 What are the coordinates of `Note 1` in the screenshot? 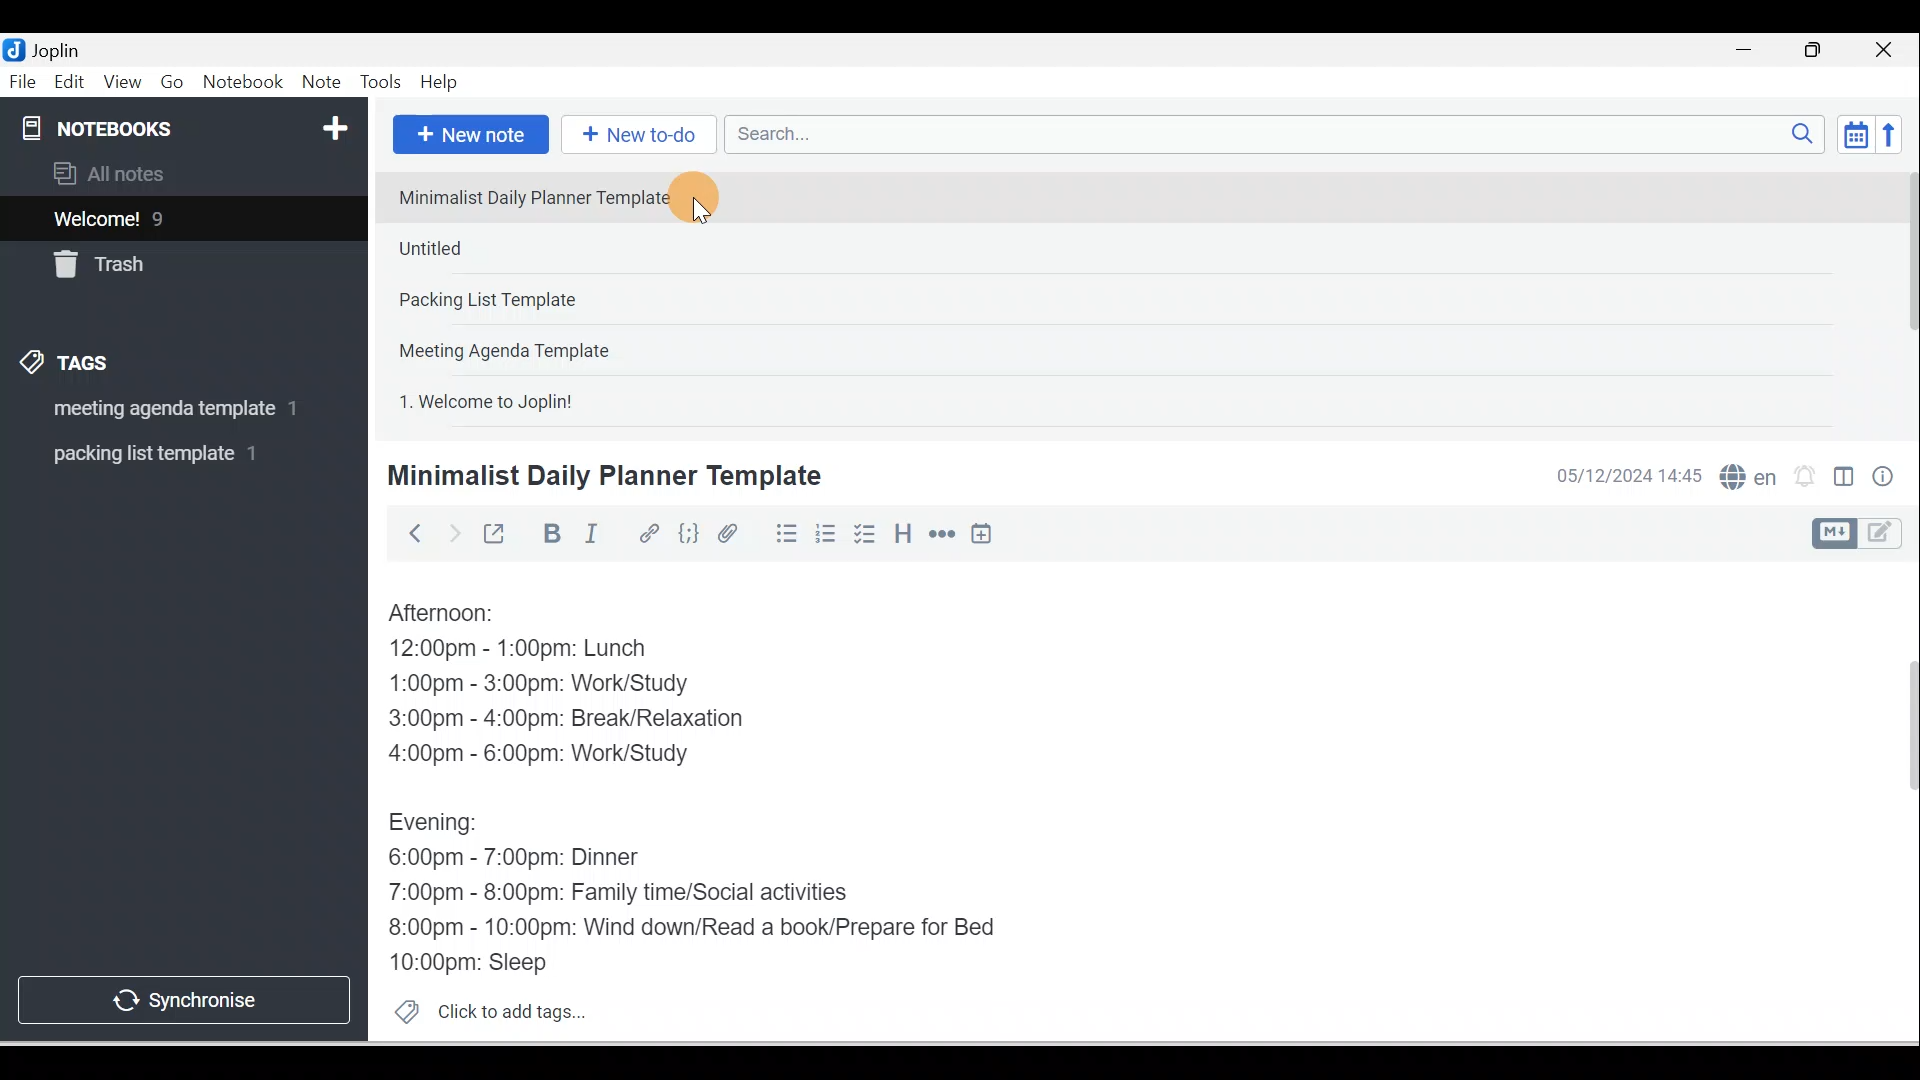 It's located at (549, 196).